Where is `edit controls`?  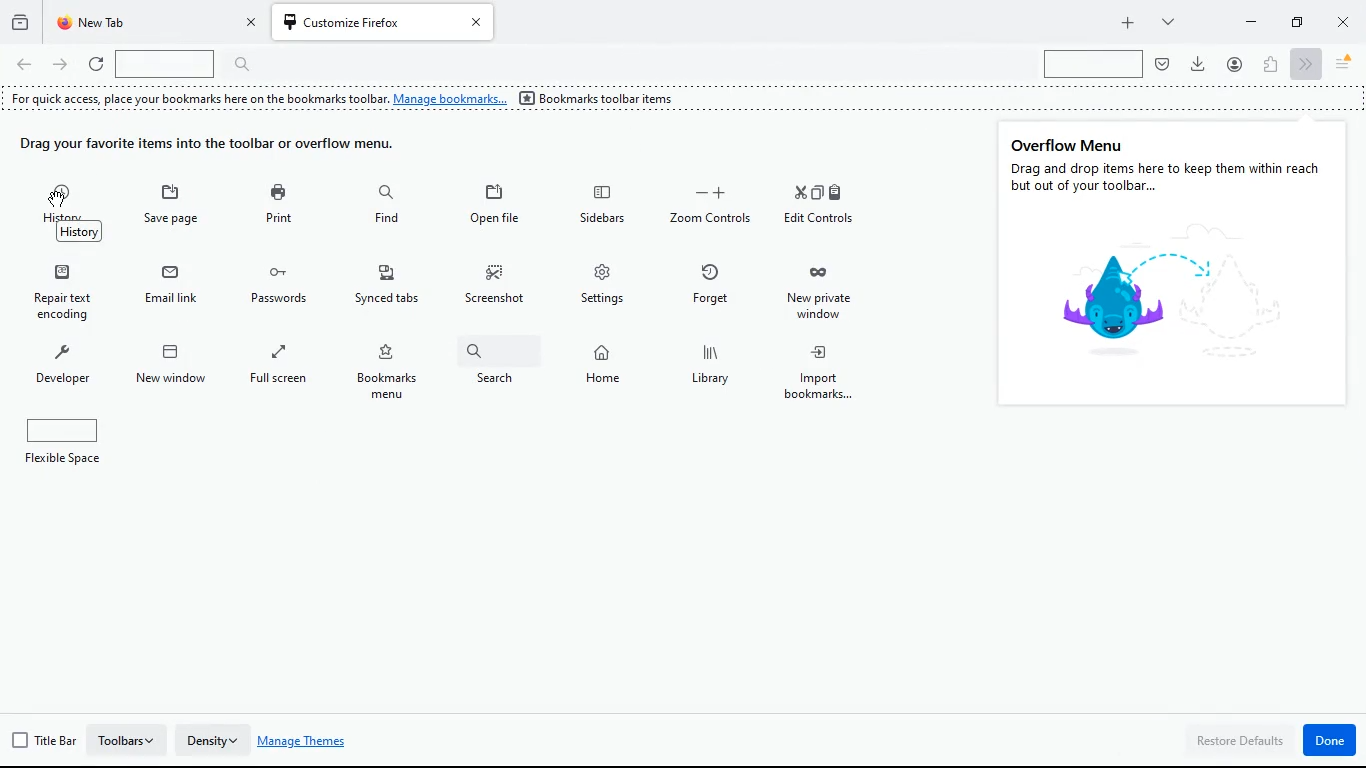
edit controls is located at coordinates (822, 210).